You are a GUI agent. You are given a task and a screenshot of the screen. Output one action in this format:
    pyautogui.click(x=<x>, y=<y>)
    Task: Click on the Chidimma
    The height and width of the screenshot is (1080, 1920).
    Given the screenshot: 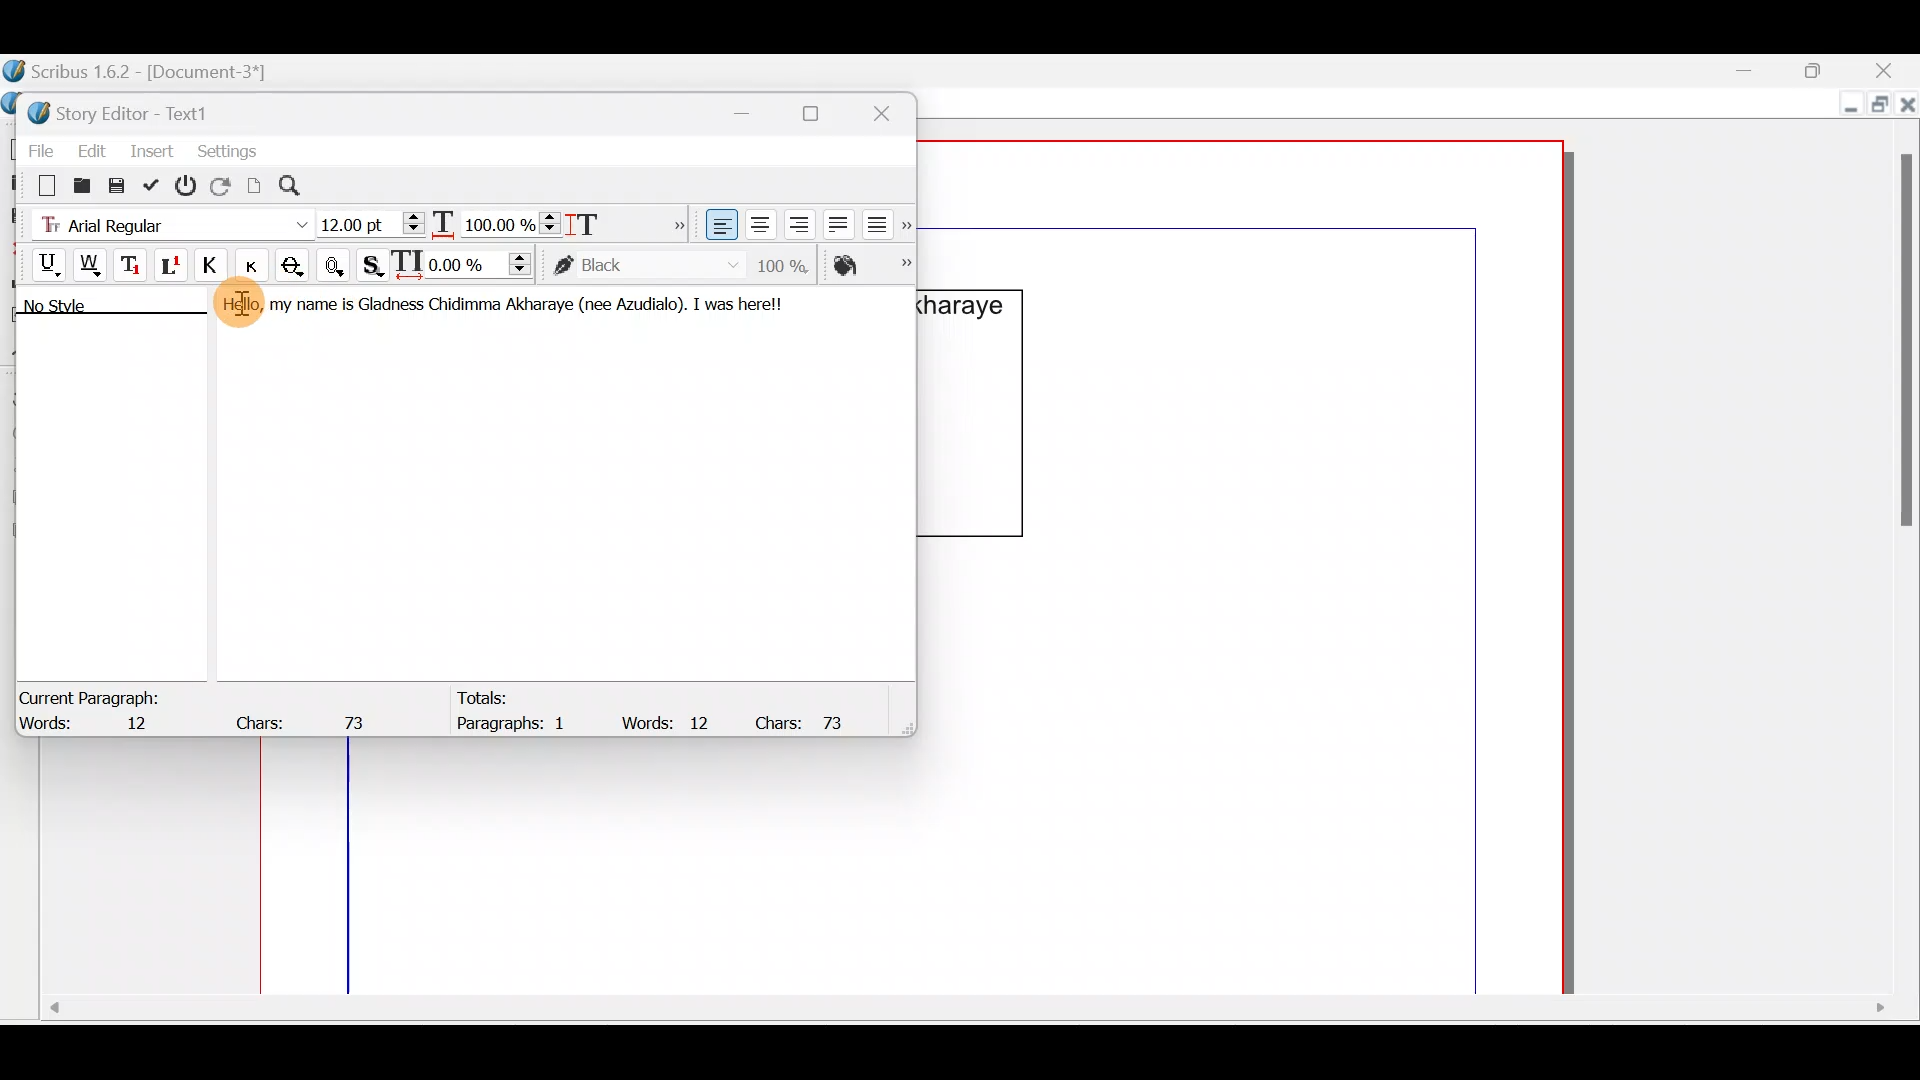 What is the action you would take?
    pyautogui.click(x=463, y=308)
    